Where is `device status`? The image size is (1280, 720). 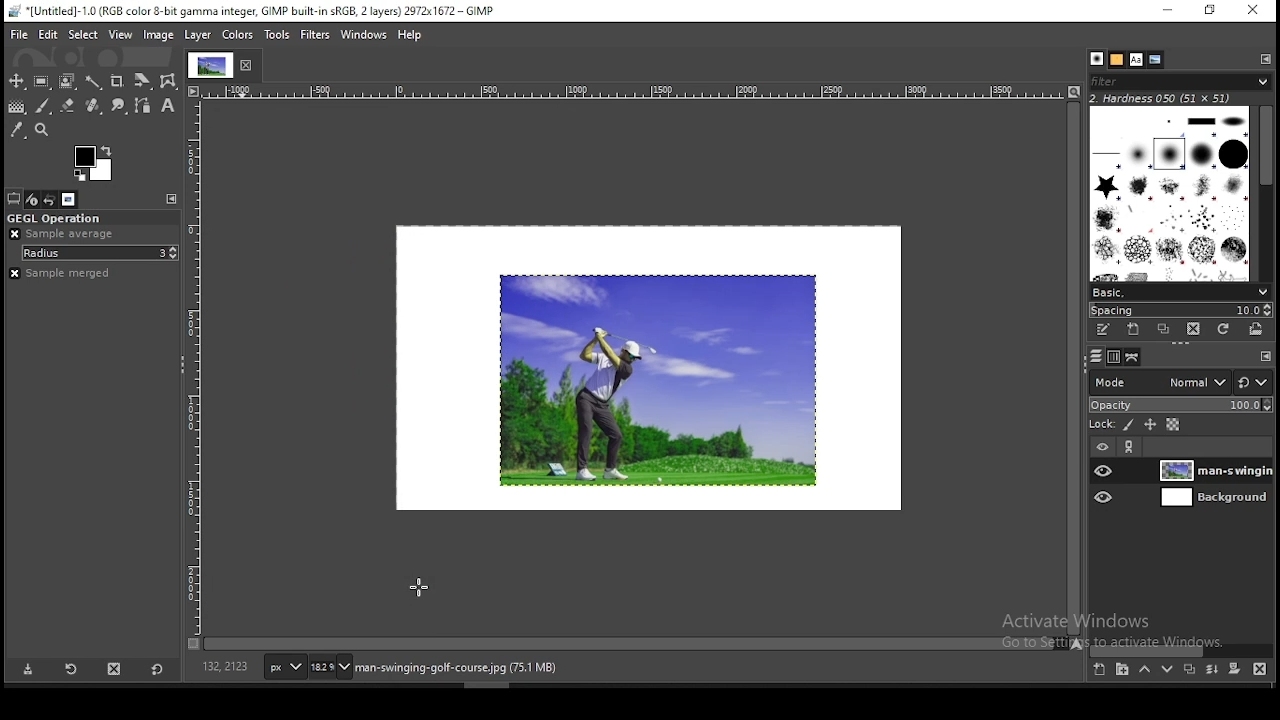
device status is located at coordinates (34, 199).